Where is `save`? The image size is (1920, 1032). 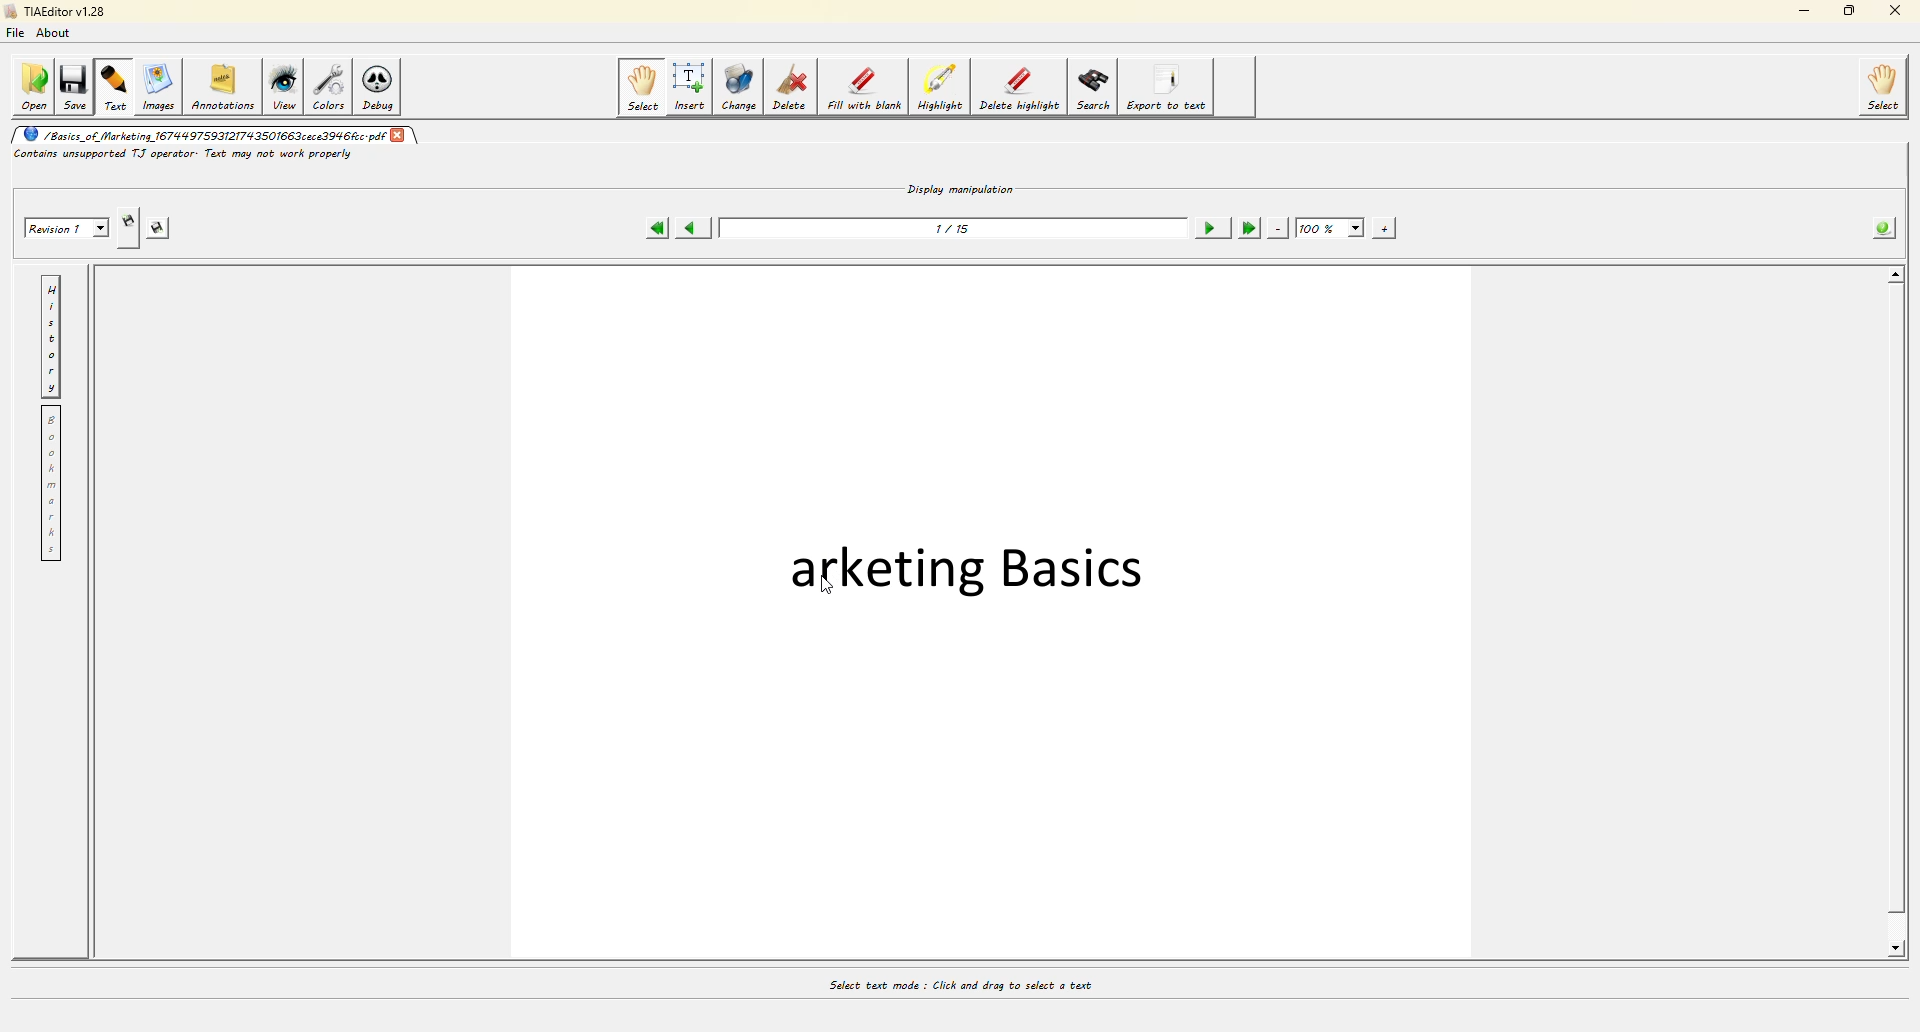
save is located at coordinates (76, 84).